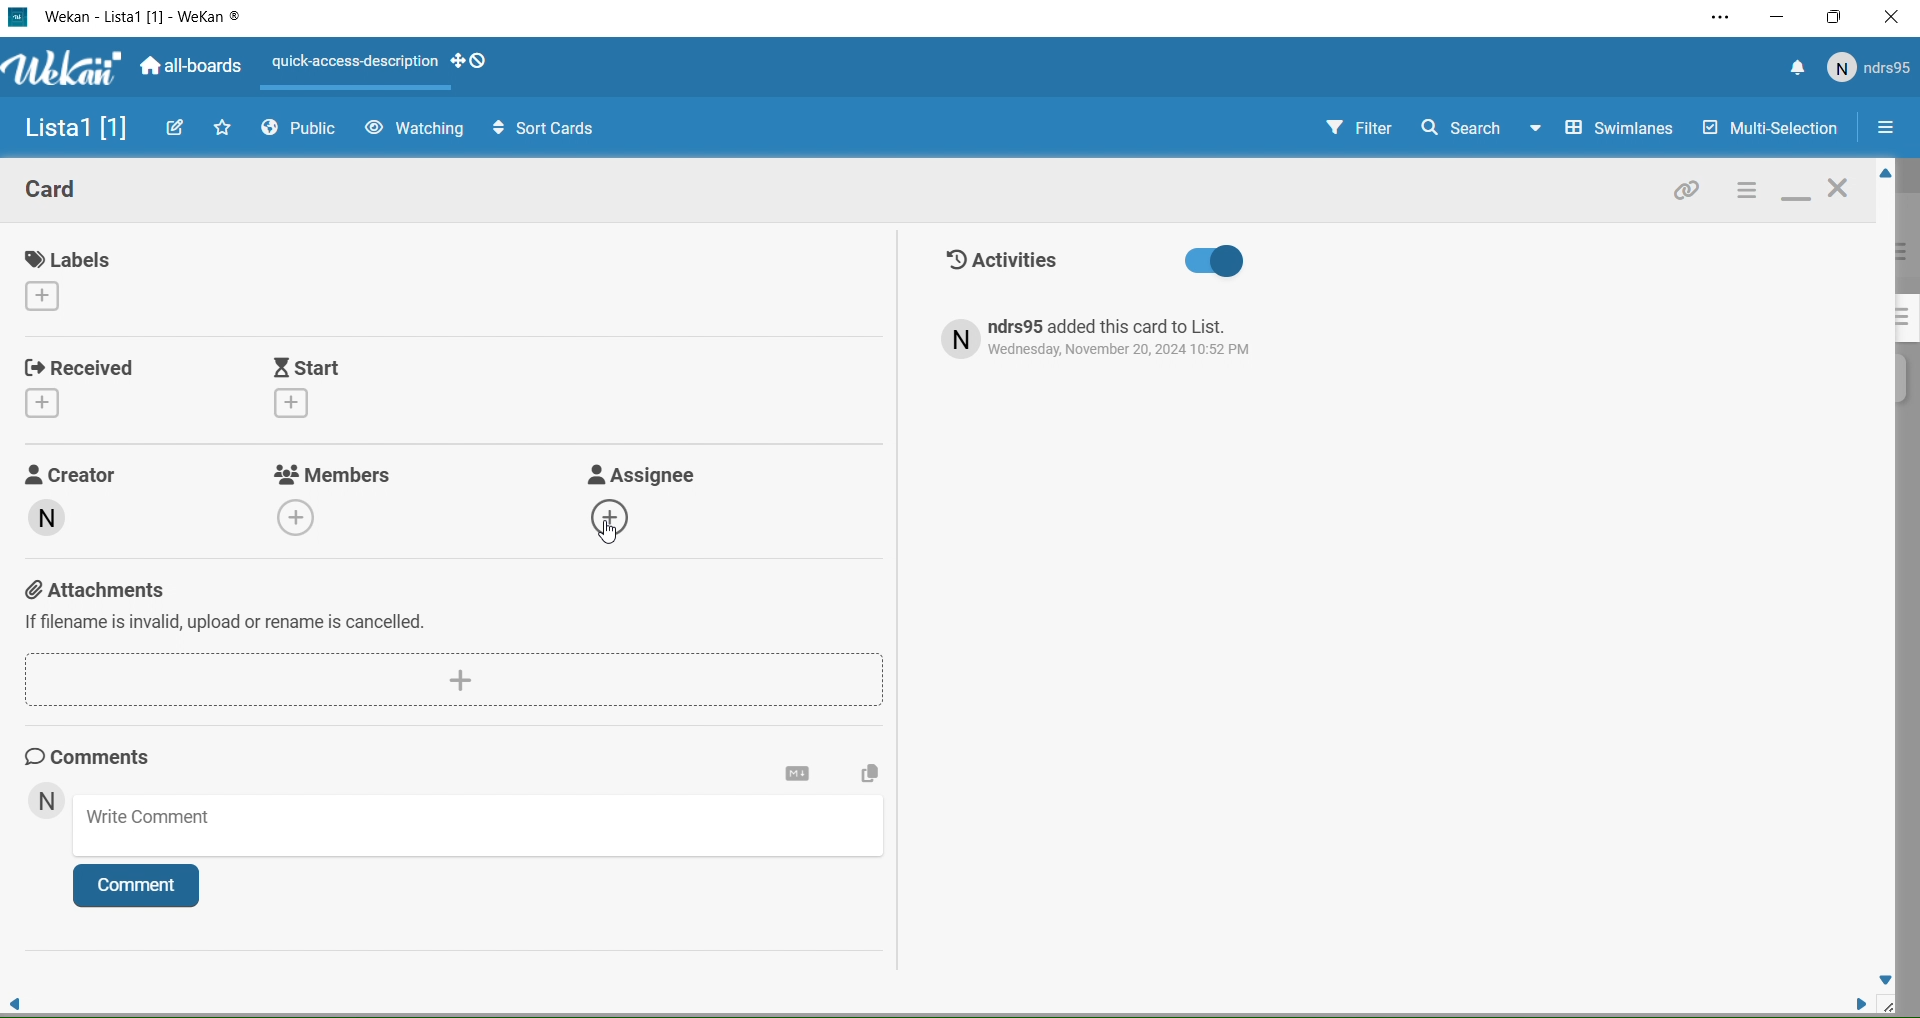 This screenshot has width=1920, height=1018. I want to click on options, so click(1745, 192).